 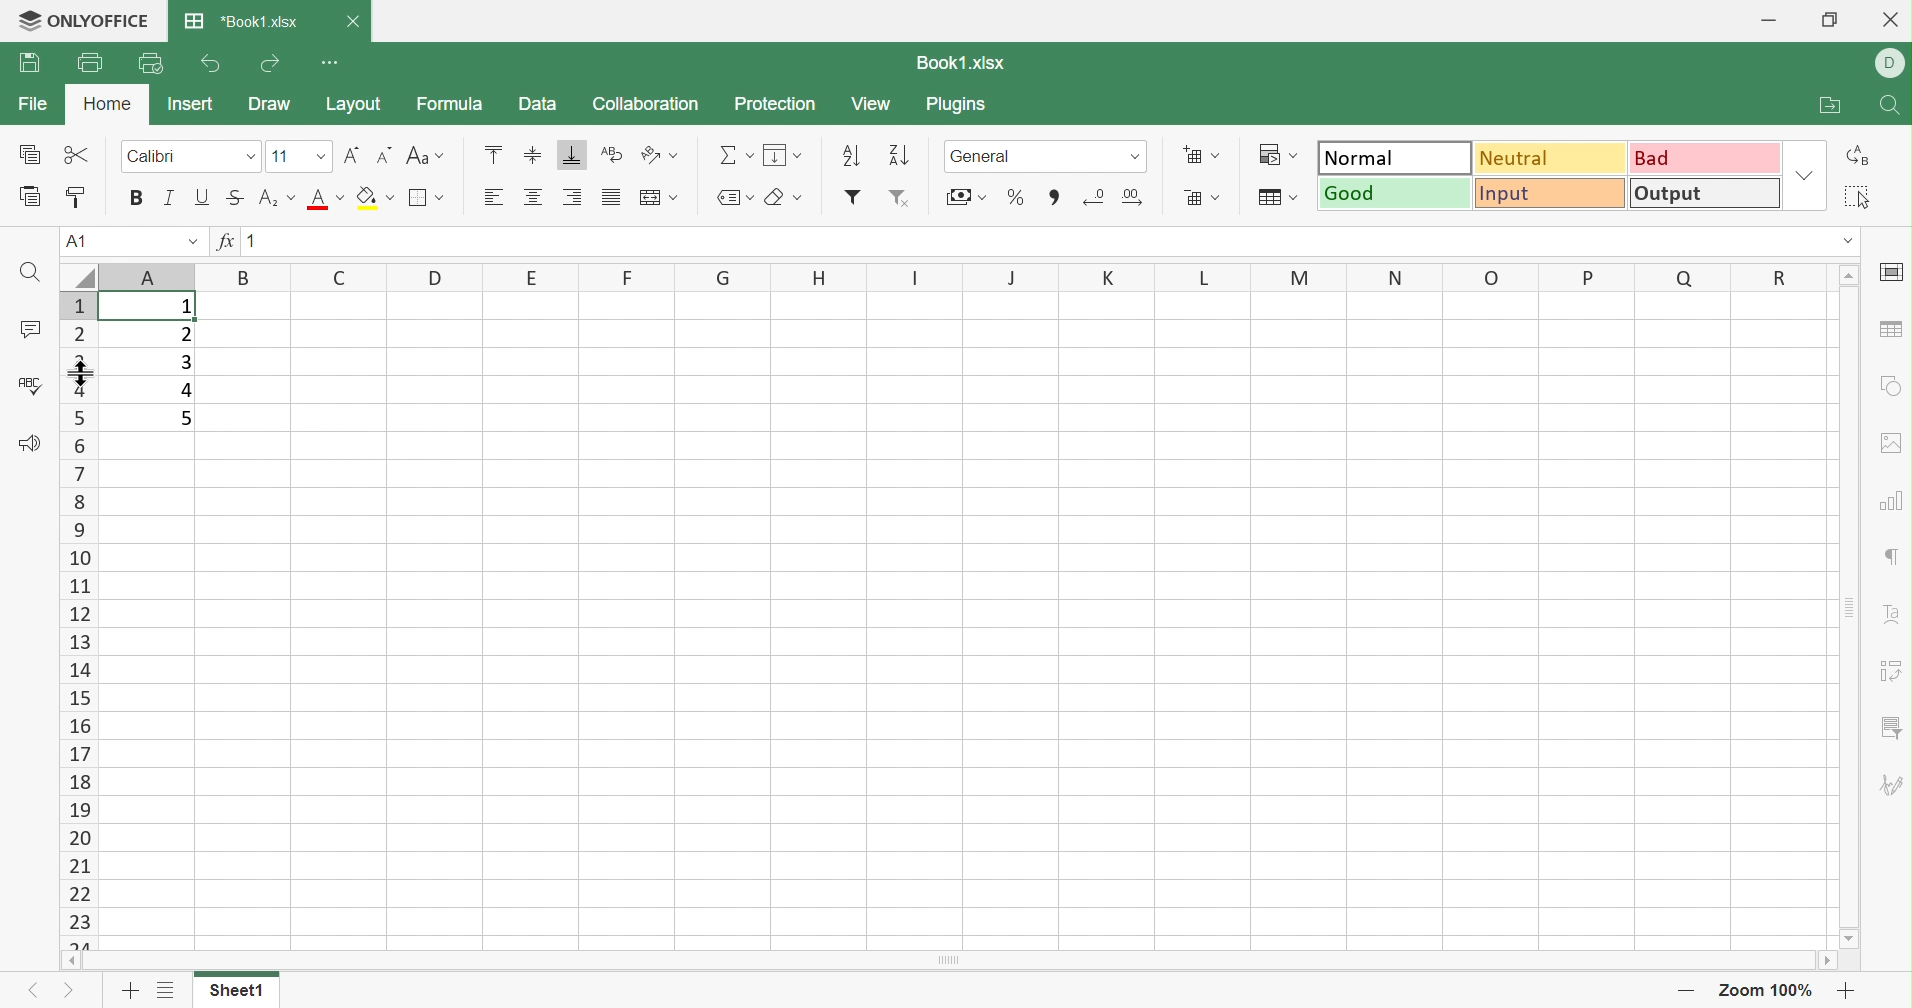 I want to click on ONLYOFFICE, so click(x=81, y=18).